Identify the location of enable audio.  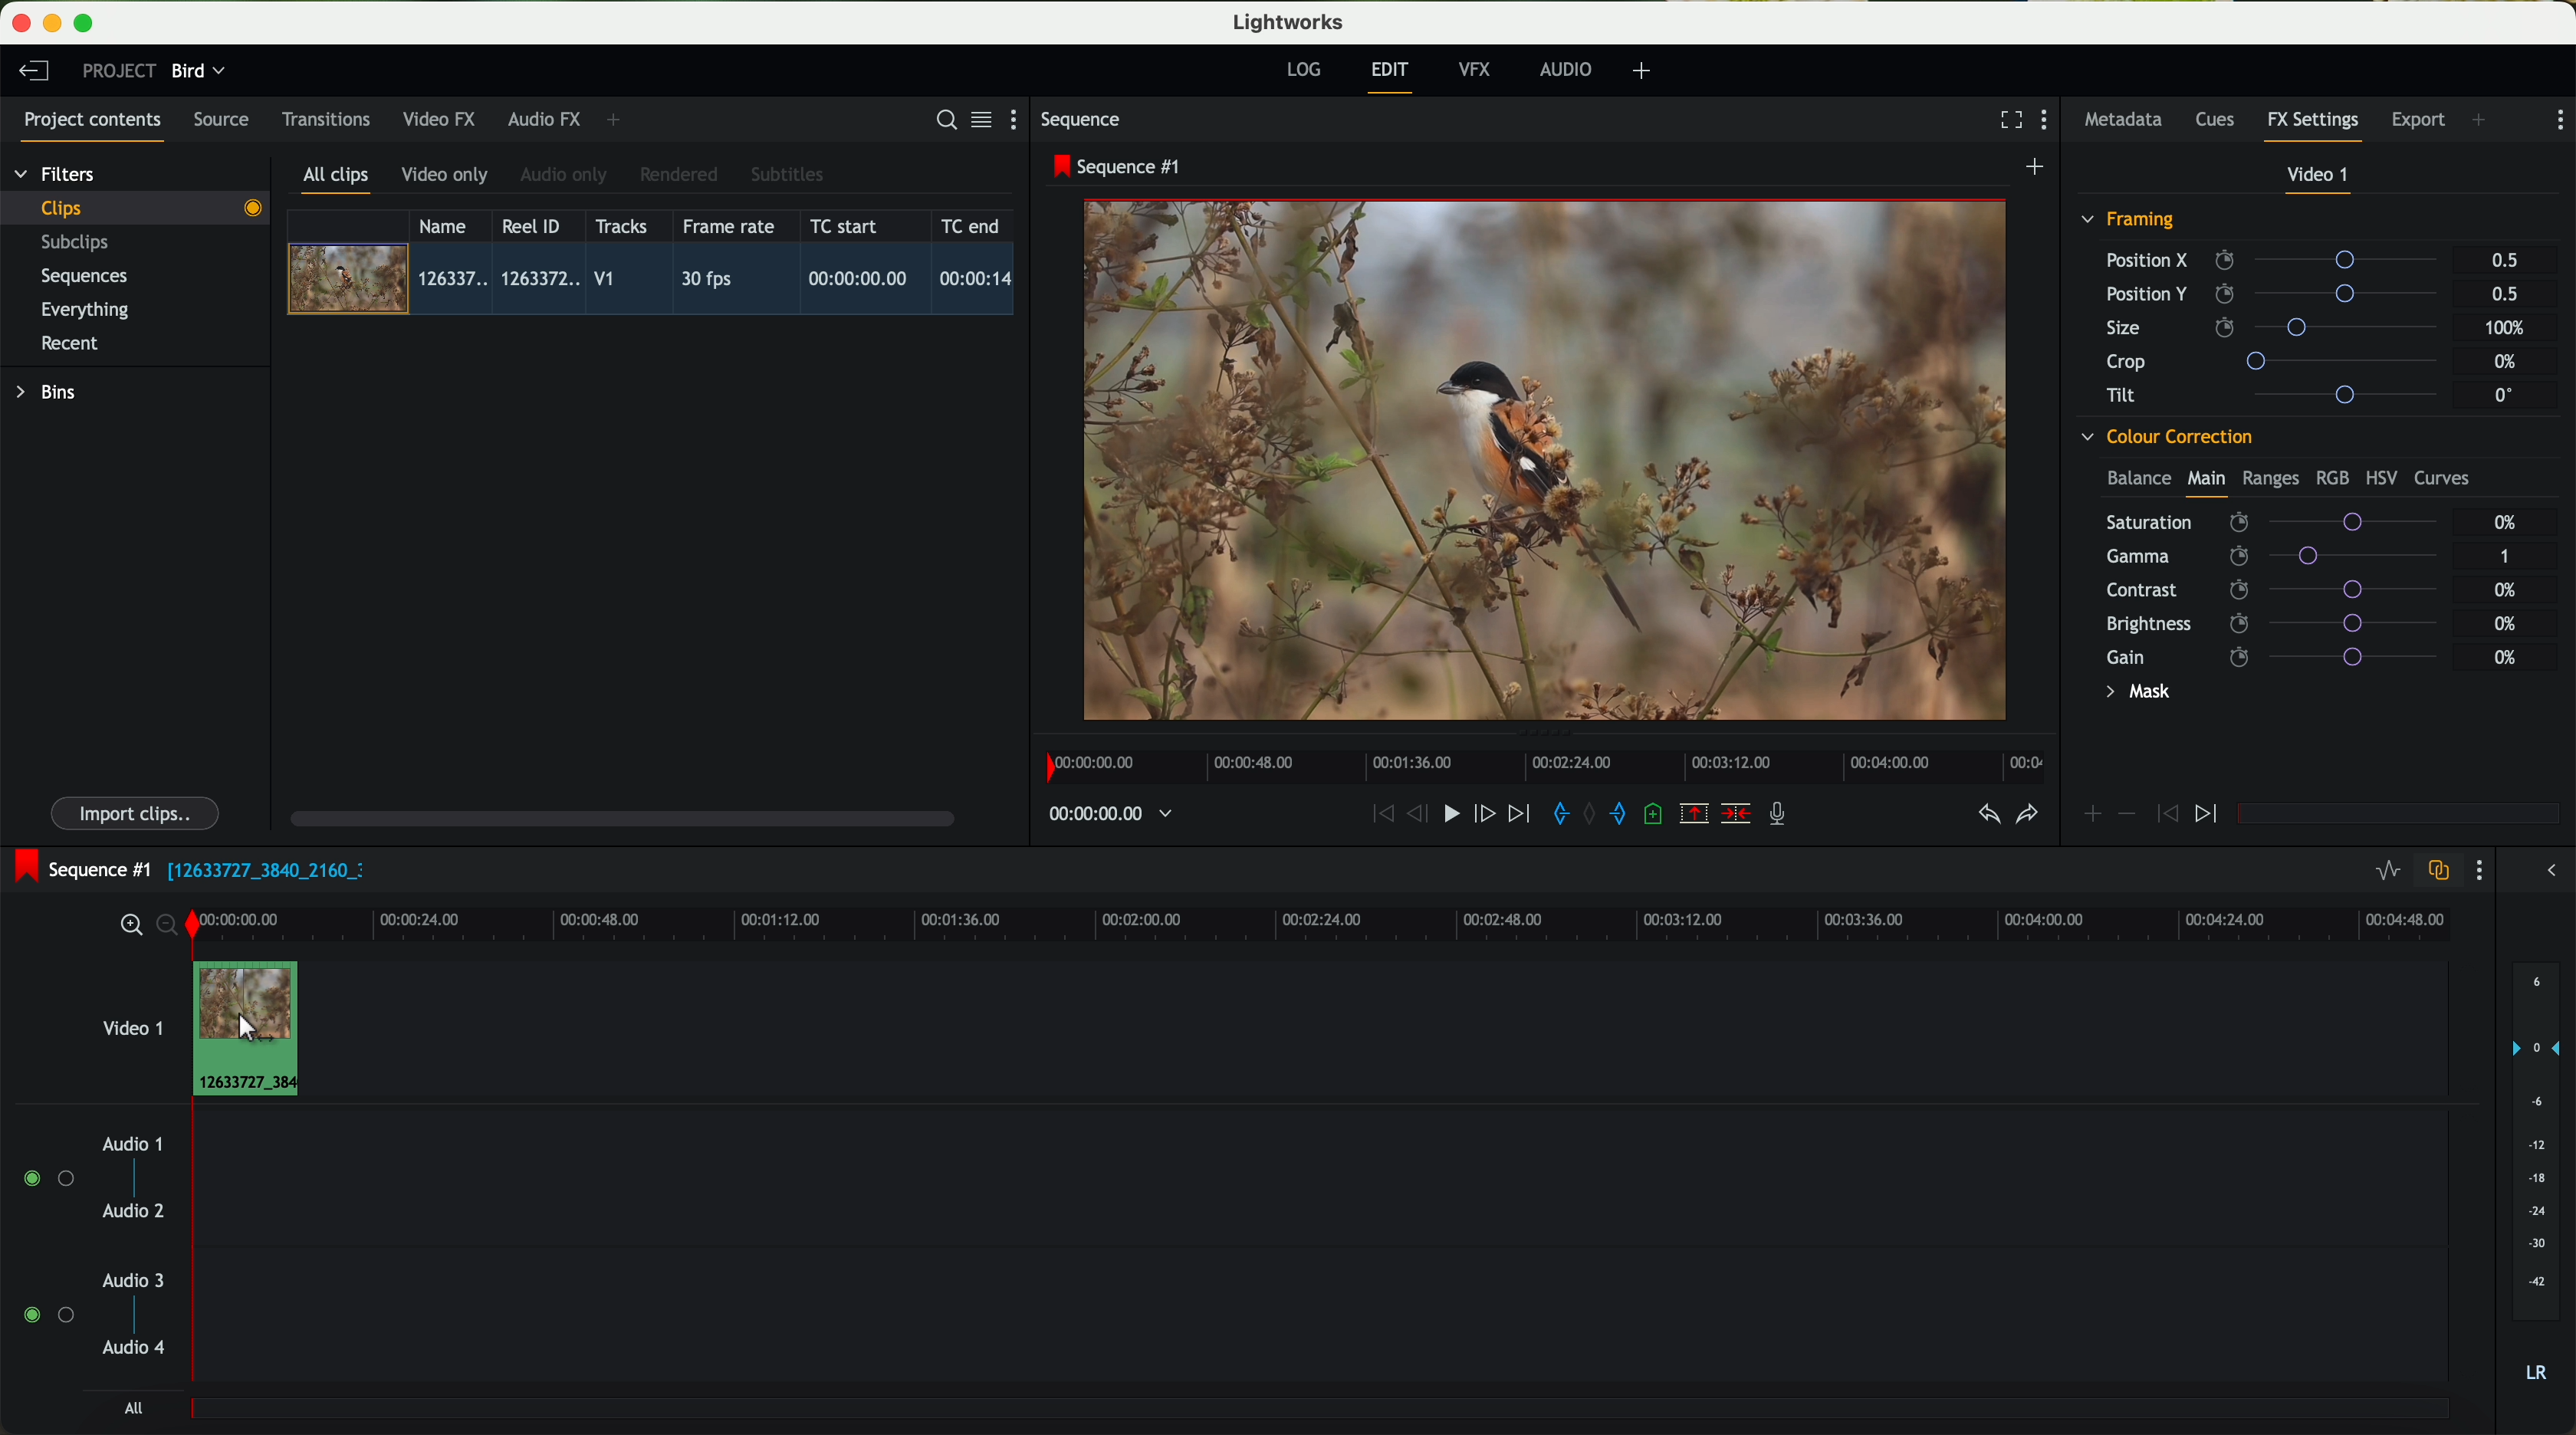
(47, 1314).